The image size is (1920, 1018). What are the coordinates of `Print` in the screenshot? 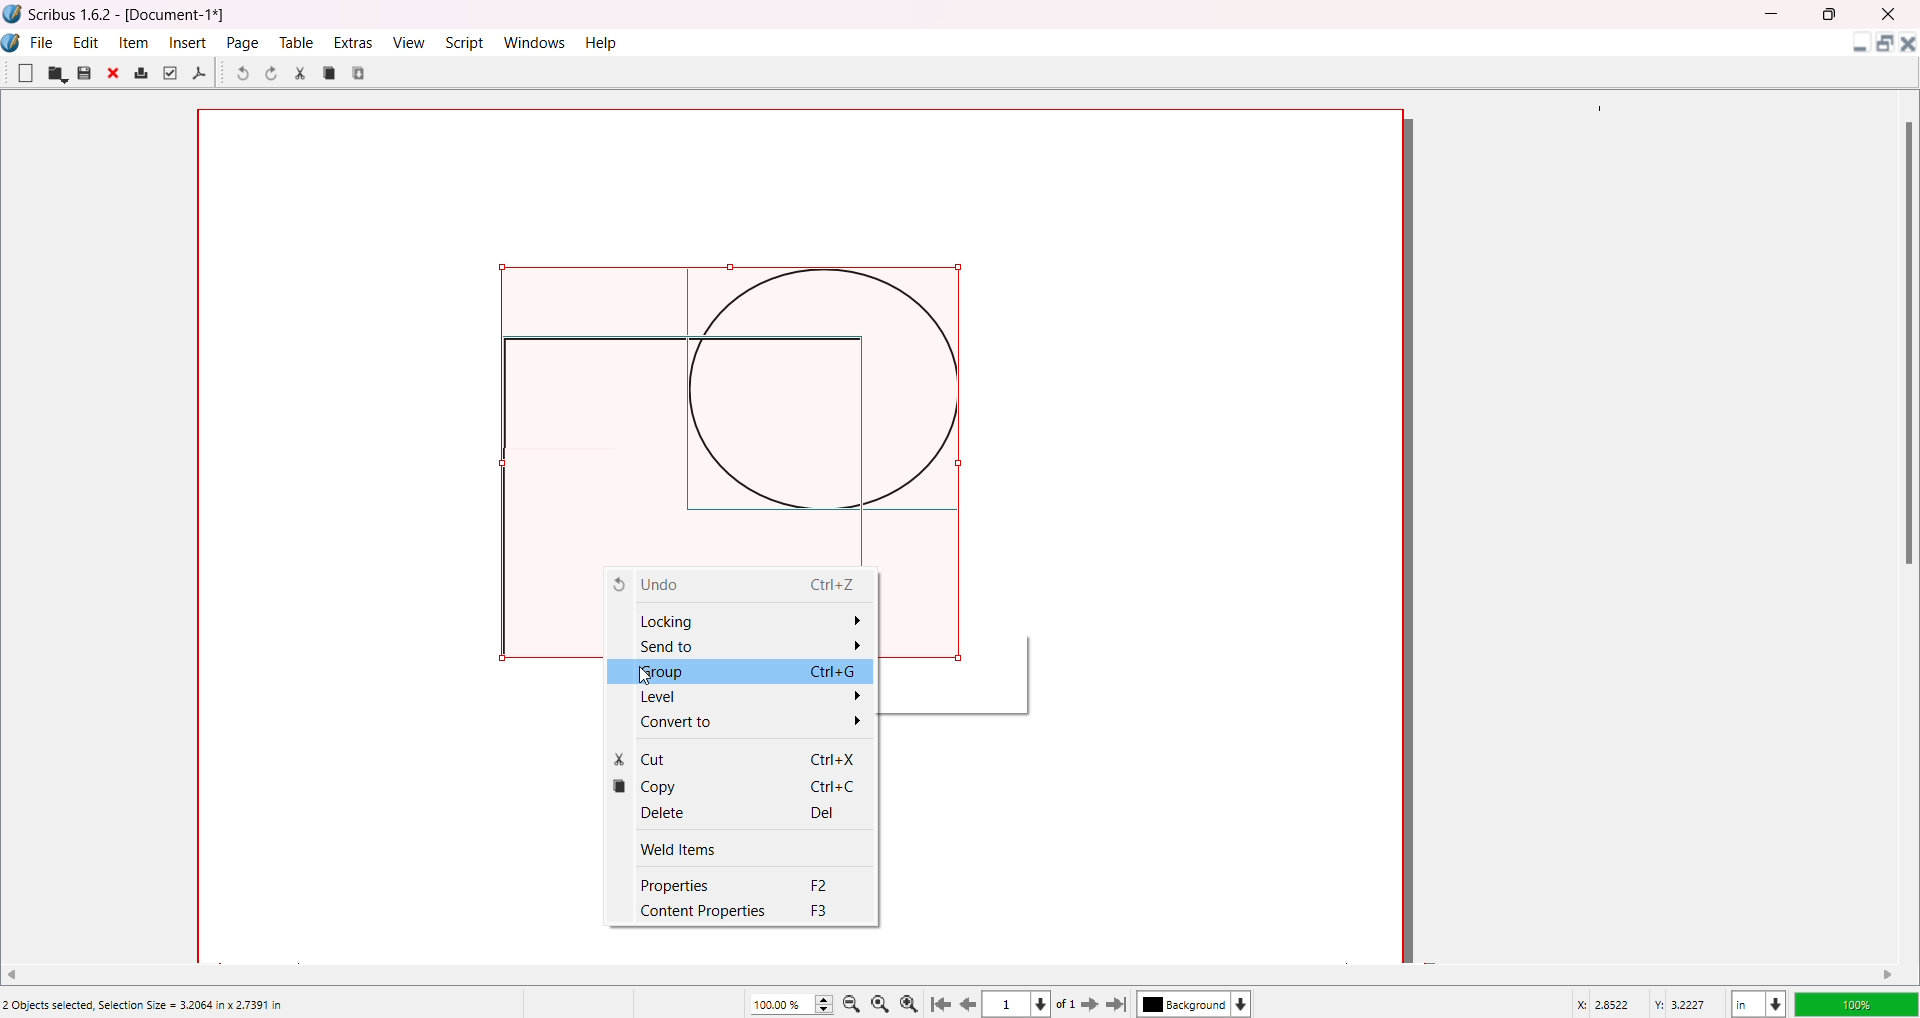 It's located at (141, 74).